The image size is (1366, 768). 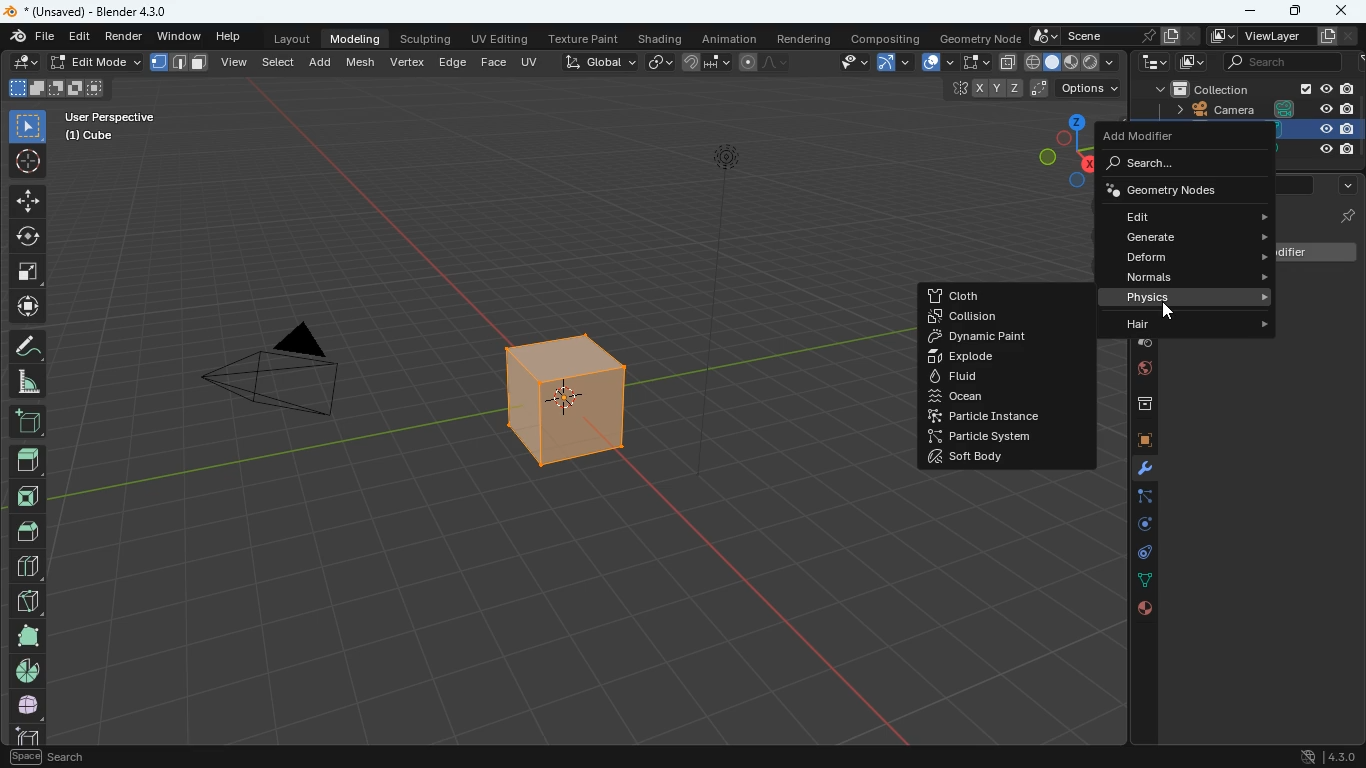 What do you see at coordinates (1198, 298) in the screenshot?
I see `physics` at bounding box center [1198, 298].